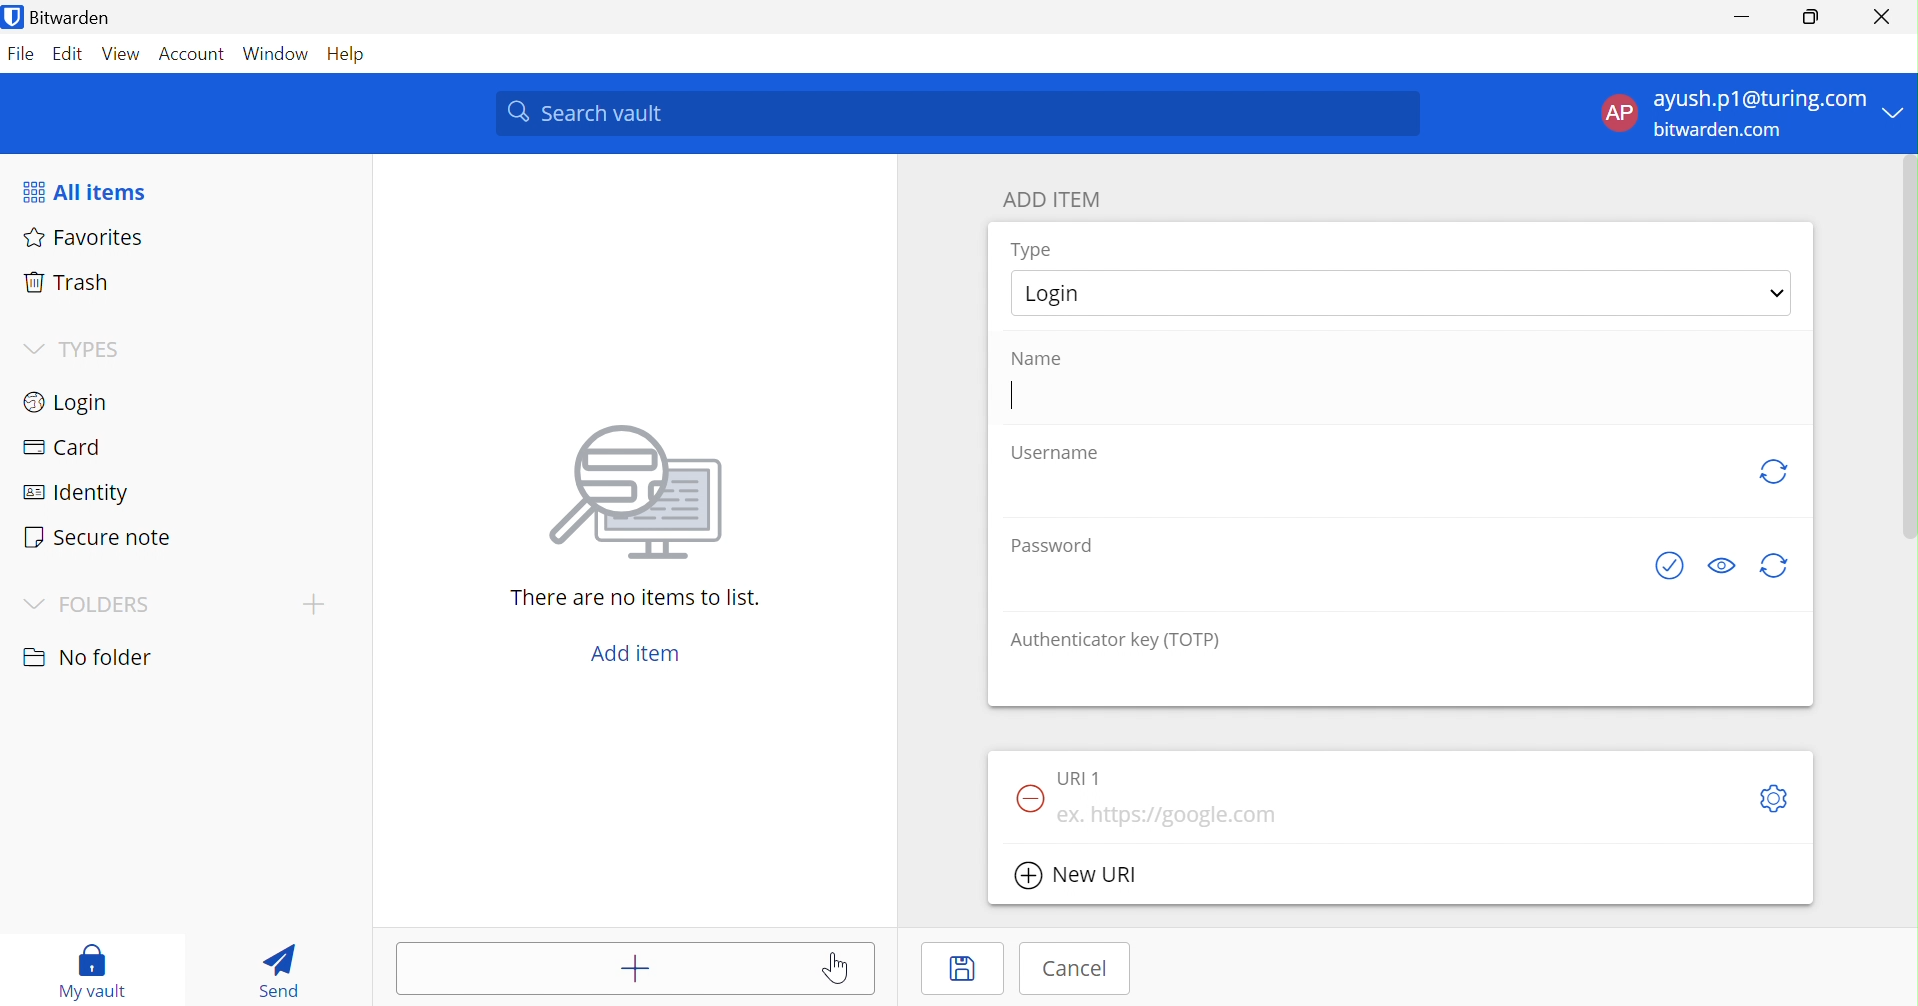 The image size is (1918, 1006). What do you see at coordinates (1780, 294) in the screenshot?
I see `Drop Down` at bounding box center [1780, 294].